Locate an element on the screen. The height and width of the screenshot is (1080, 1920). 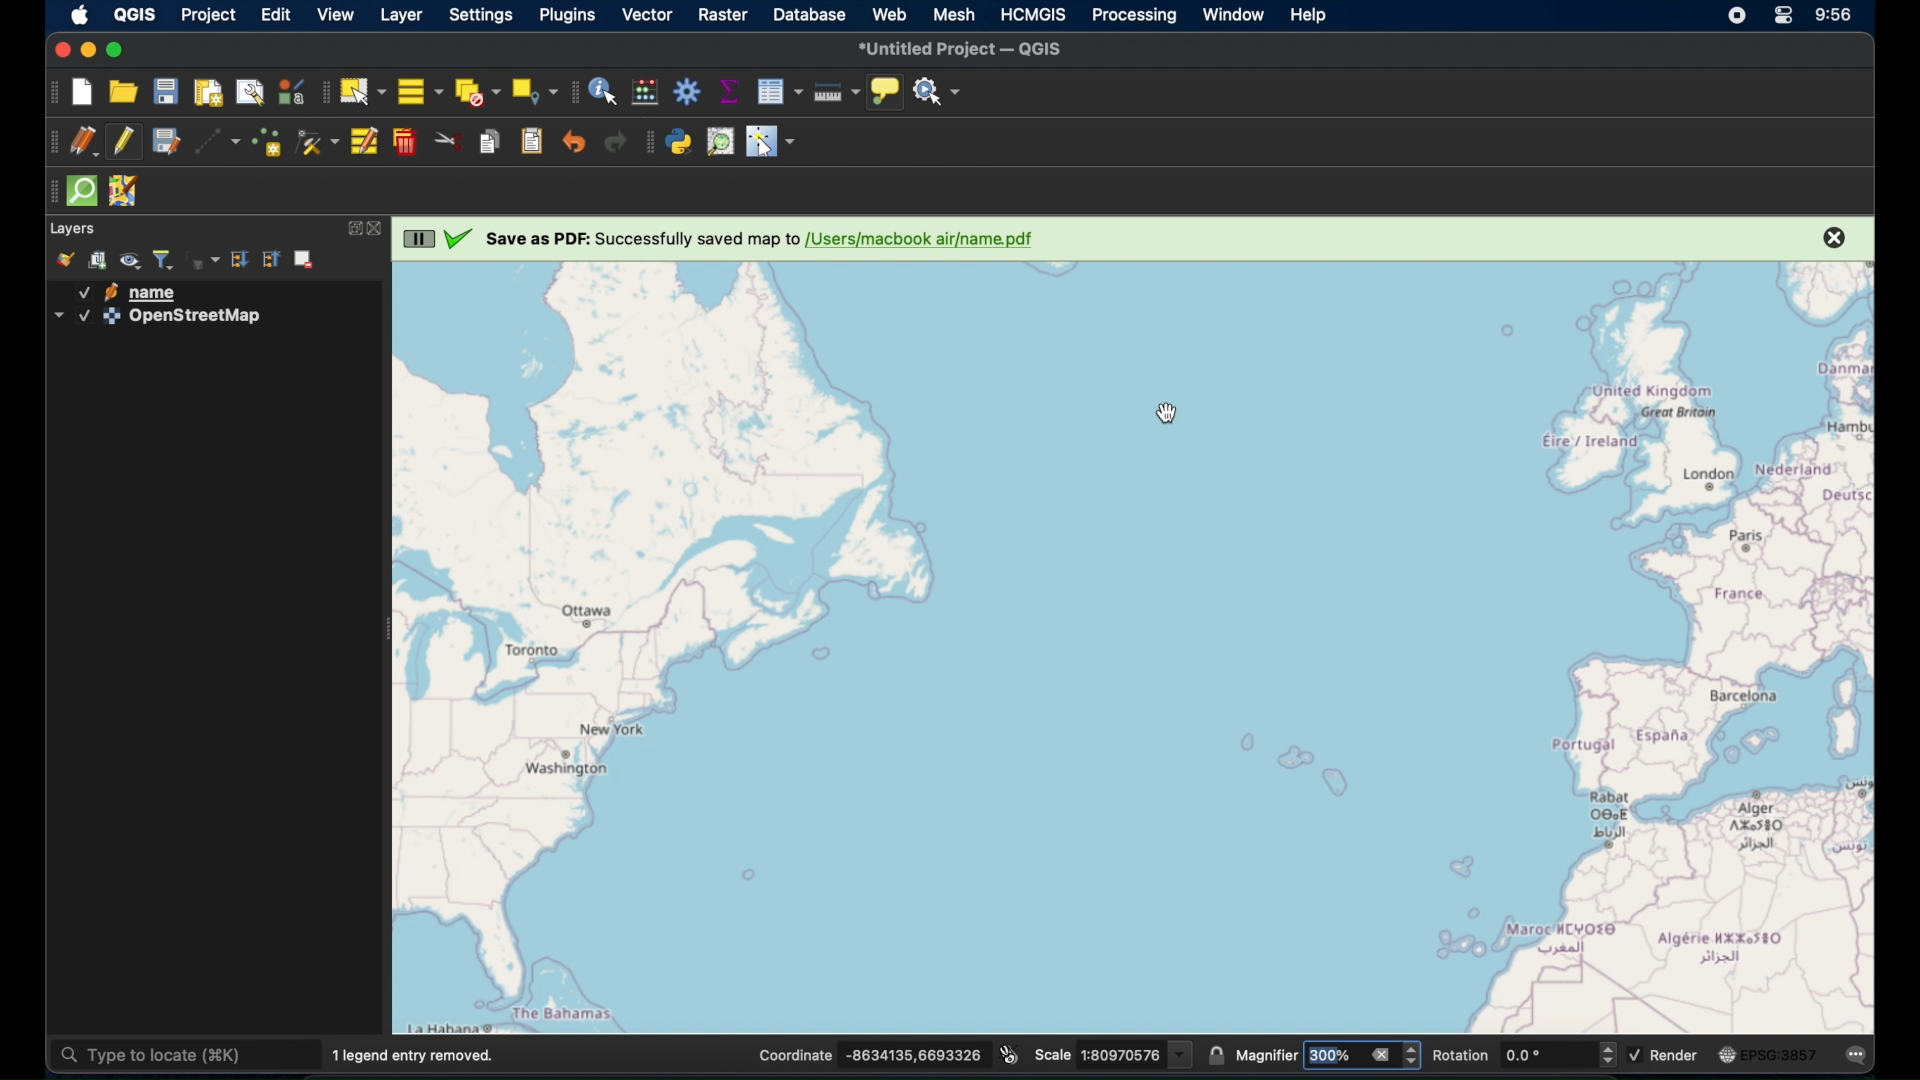
show statistical summary is located at coordinates (729, 92).